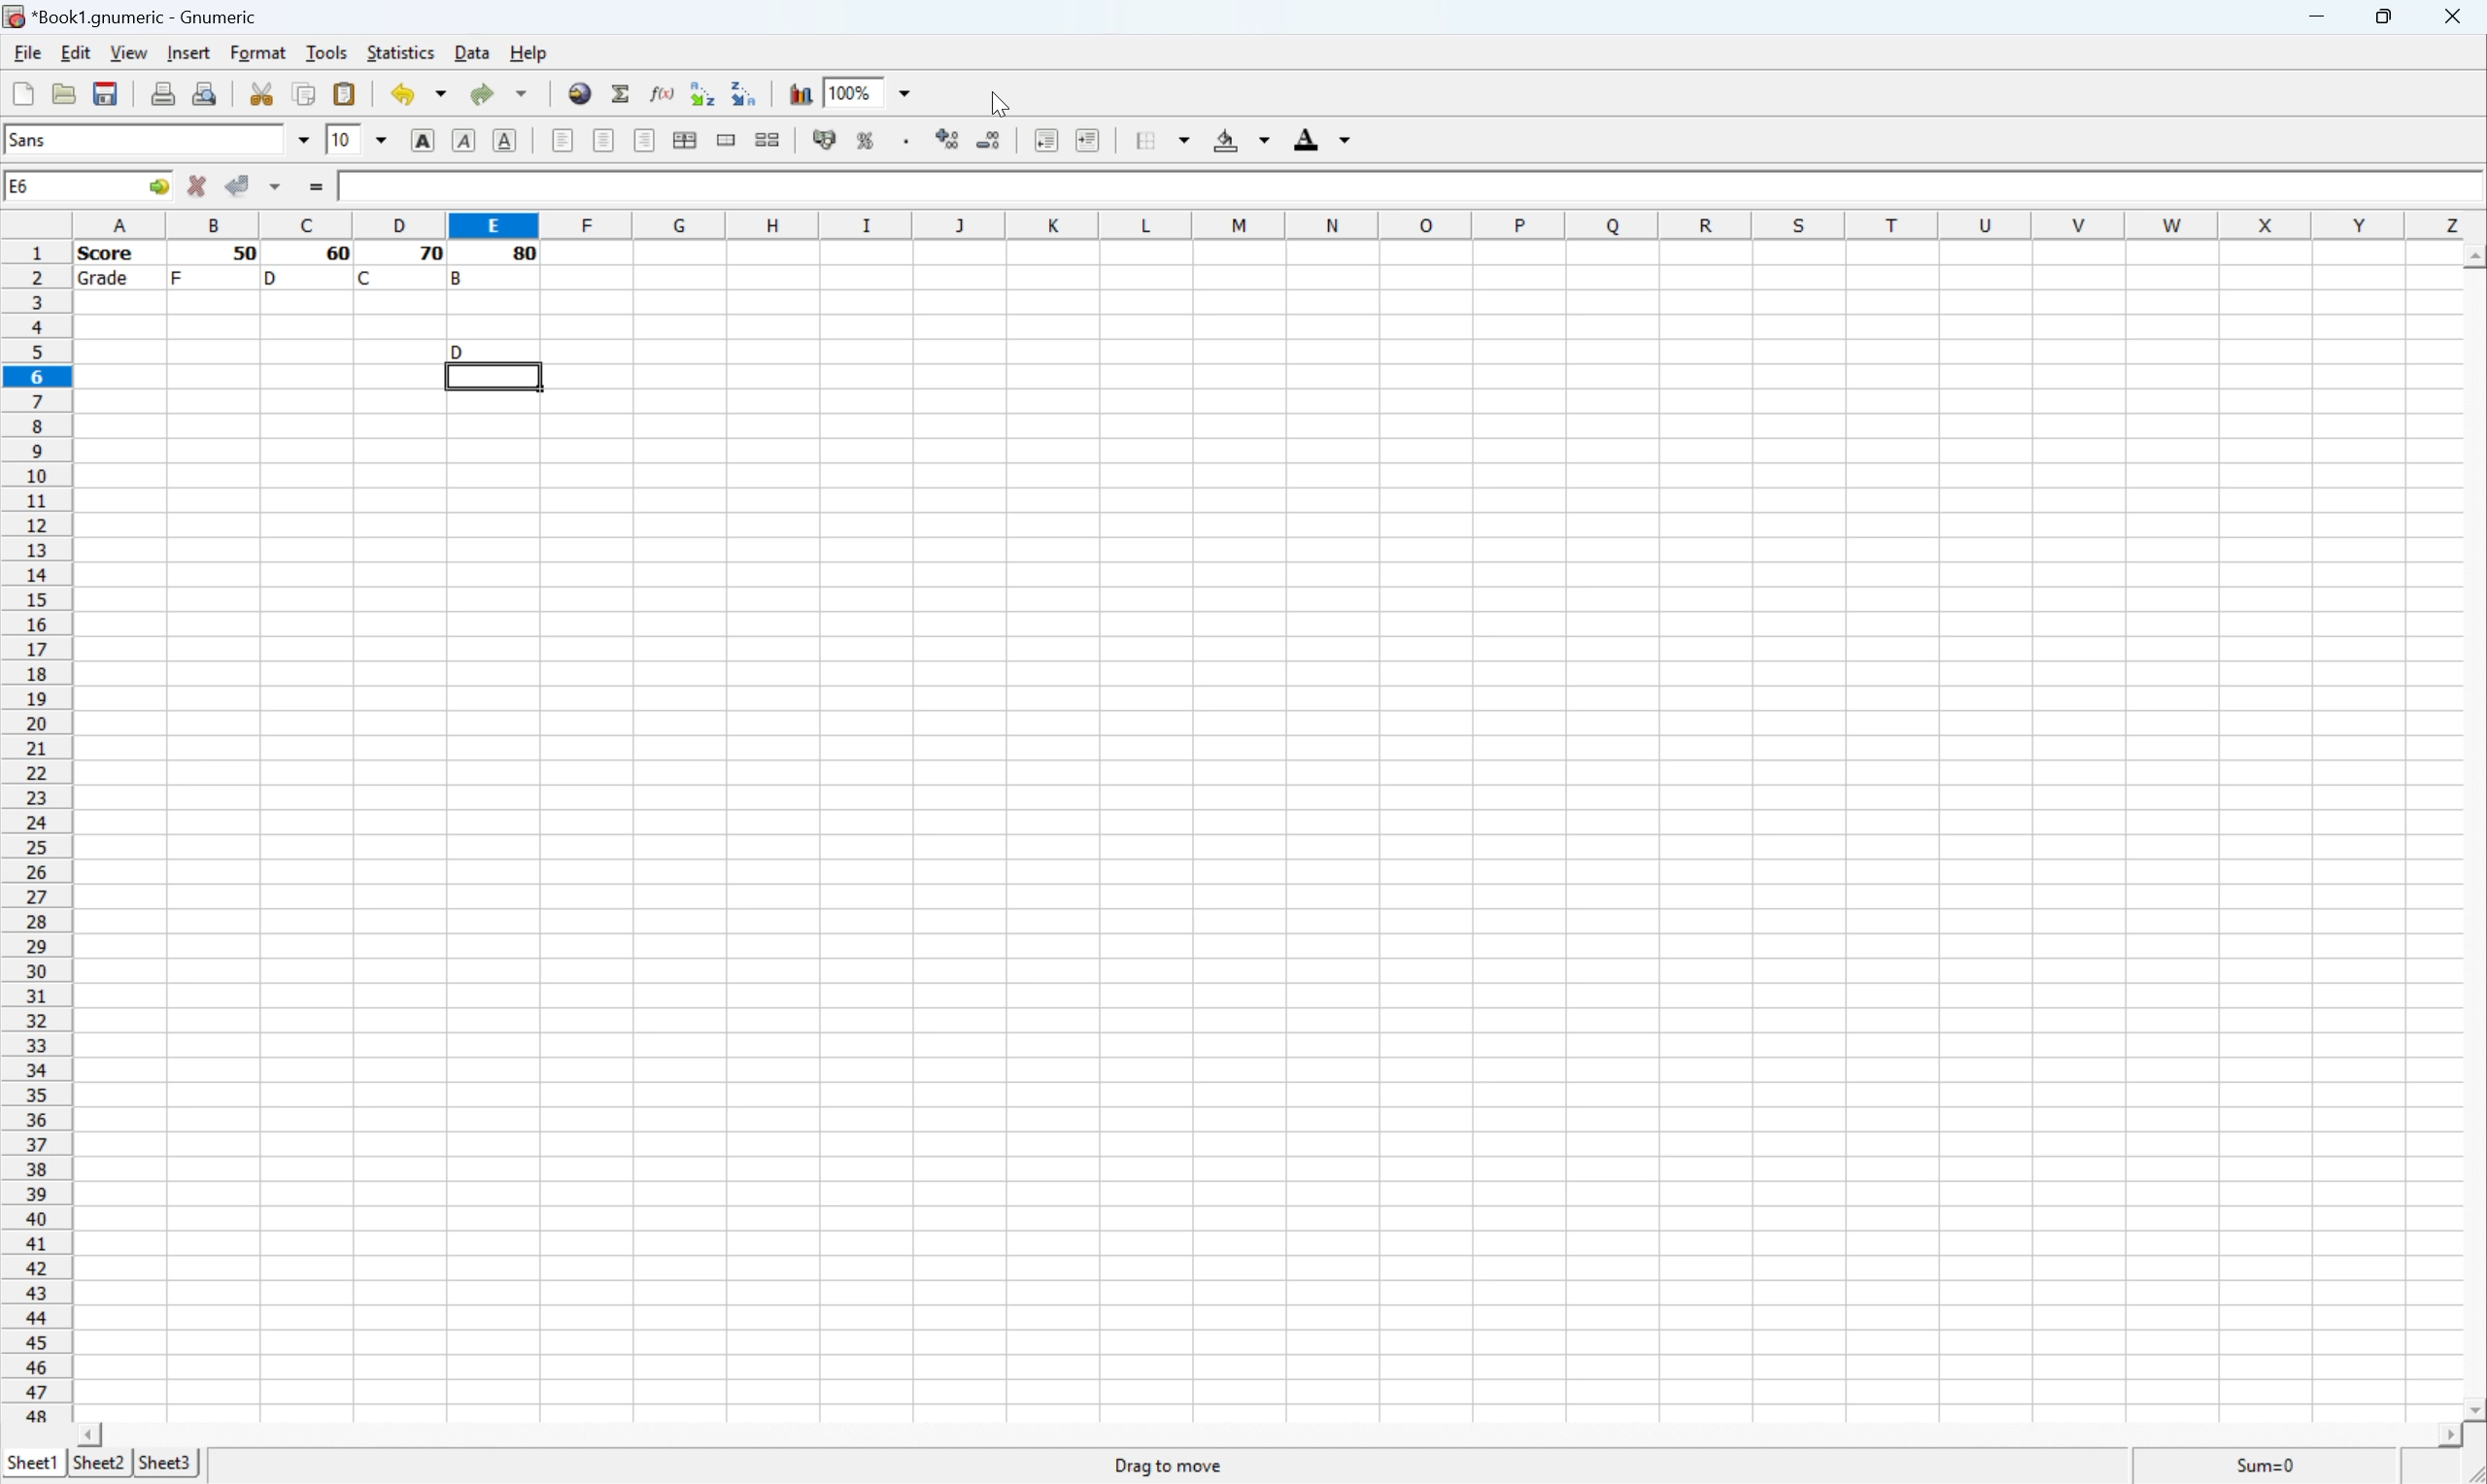 Image resolution: width=2487 pixels, height=1484 pixels. I want to click on Print current file, so click(159, 94).